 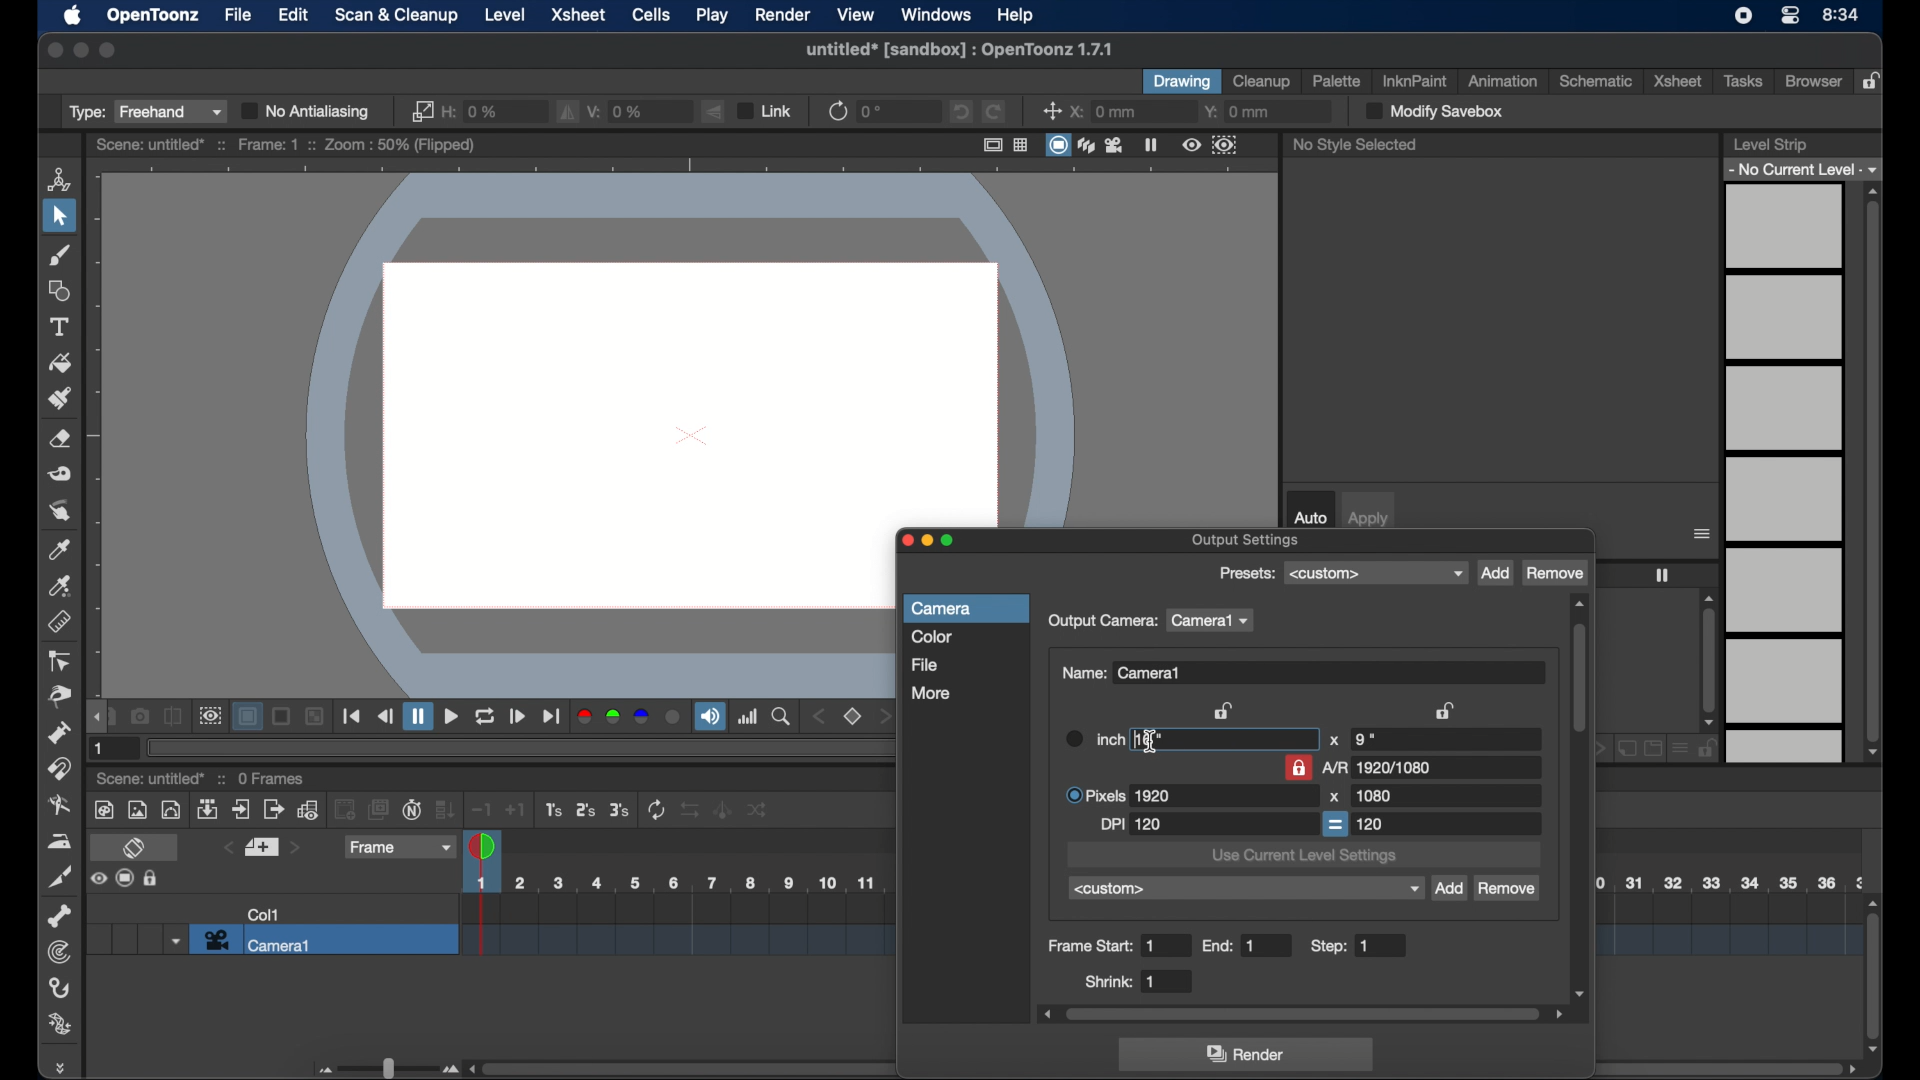 I want to click on draghandle, so click(x=98, y=718).